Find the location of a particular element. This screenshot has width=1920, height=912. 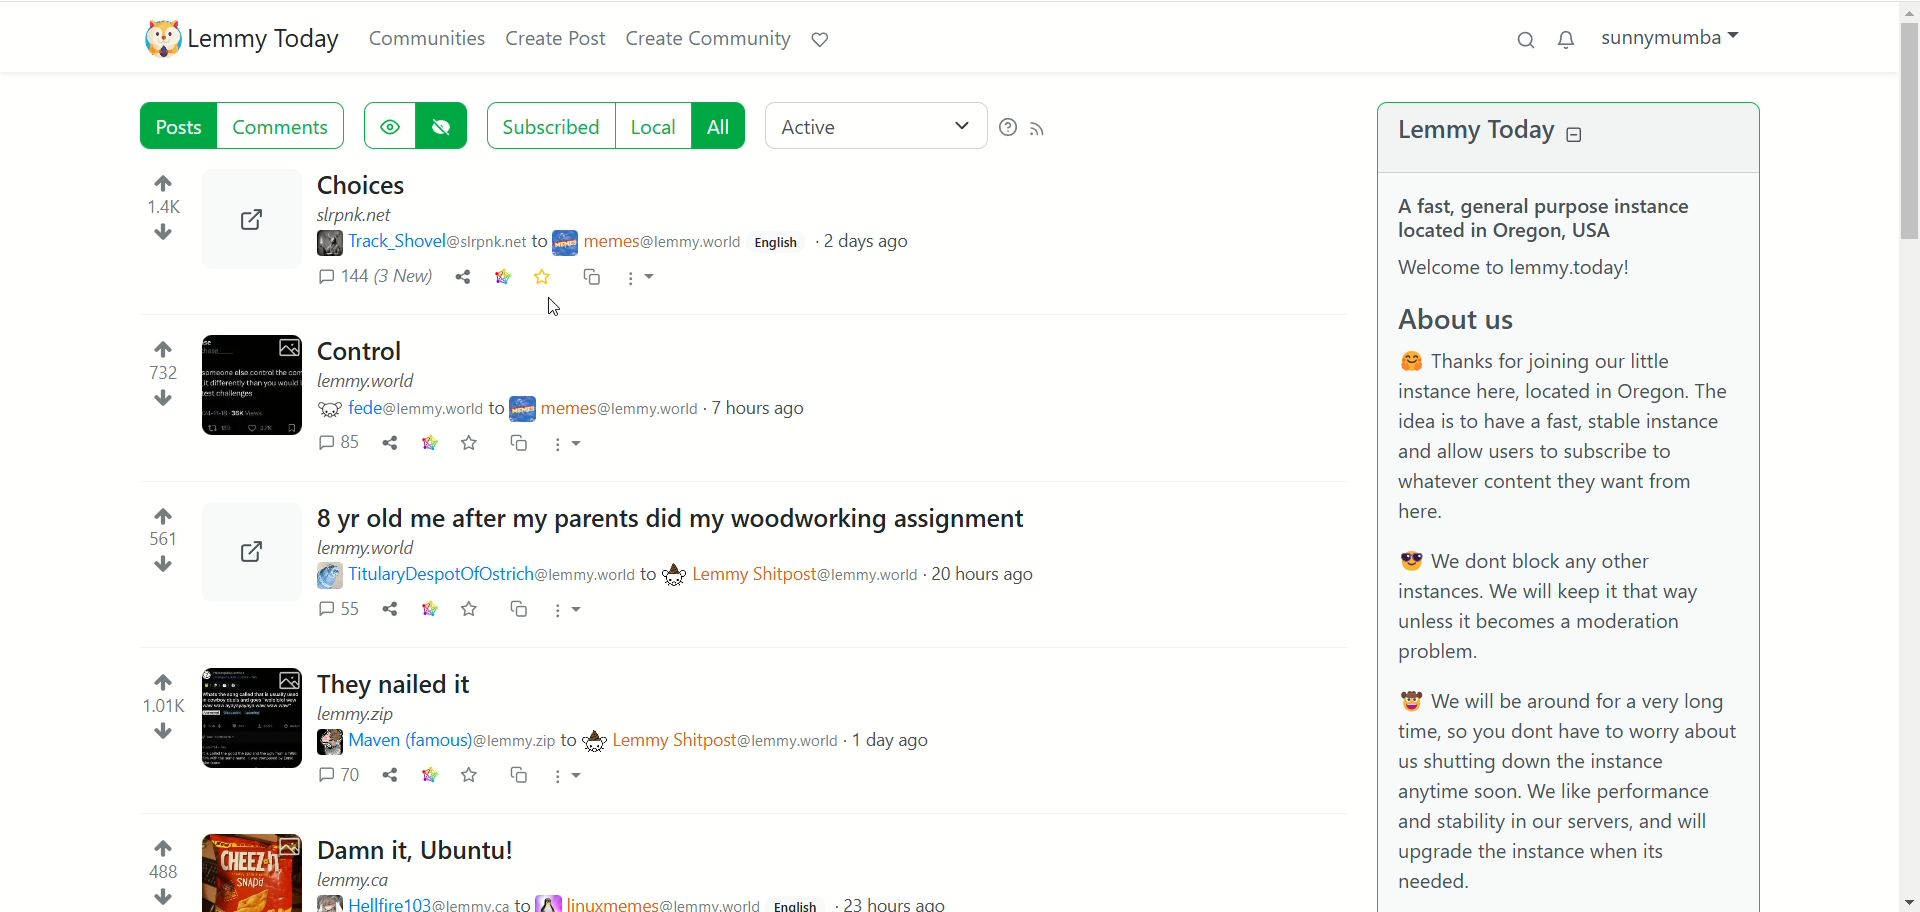

link is located at coordinates (429, 446).